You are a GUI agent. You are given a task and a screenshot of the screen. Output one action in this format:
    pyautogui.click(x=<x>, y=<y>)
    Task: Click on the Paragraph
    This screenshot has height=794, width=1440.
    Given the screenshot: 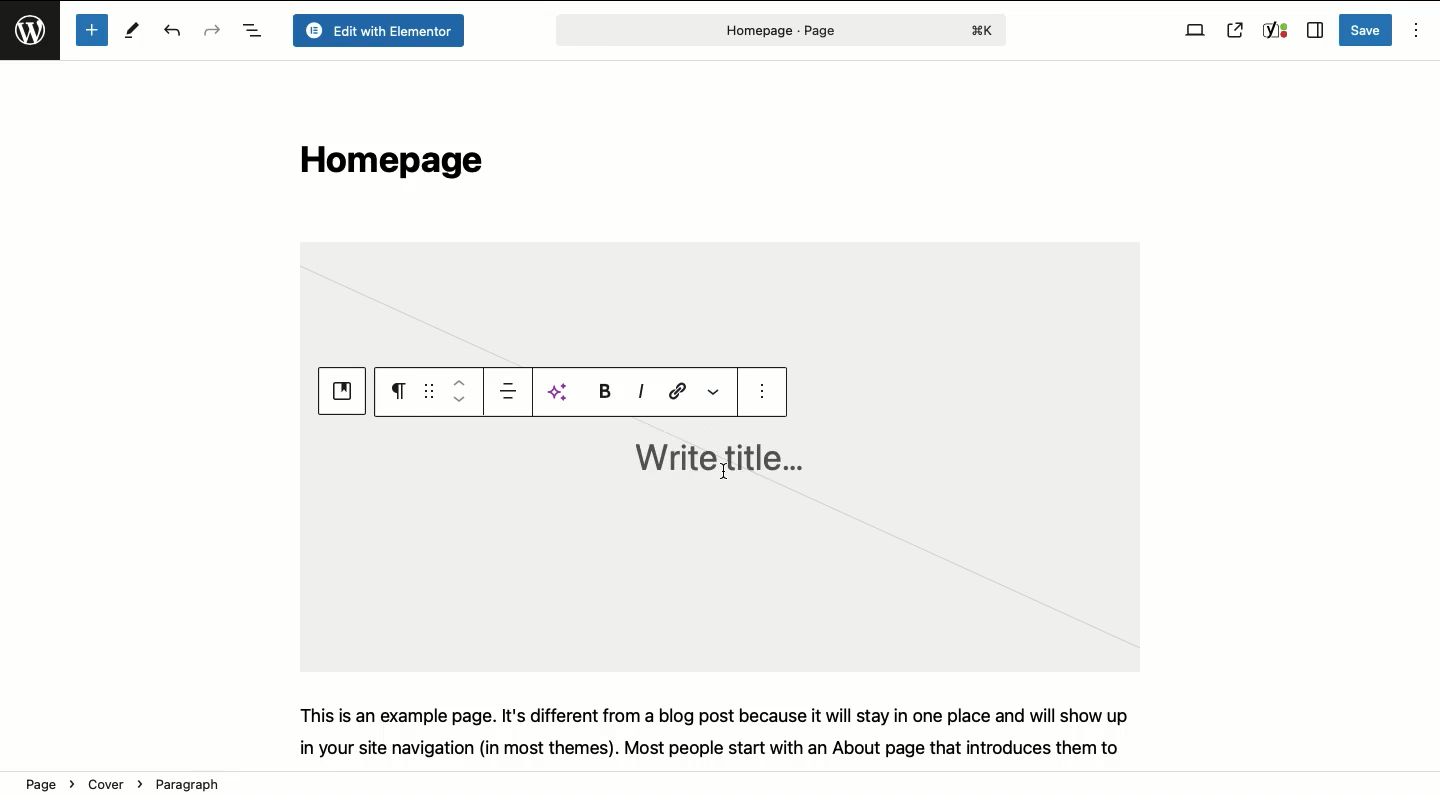 What is the action you would take?
    pyautogui.click(x=398, y=392)
    